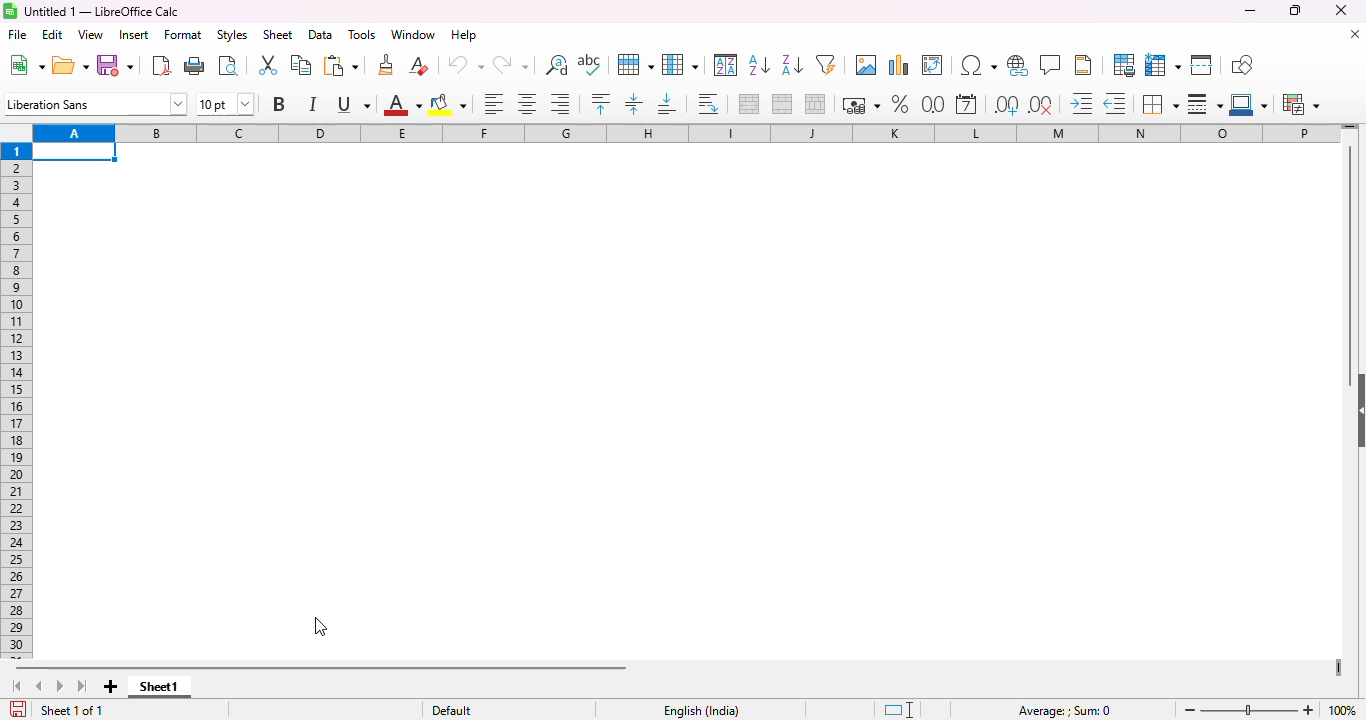  I want to click on default, so click(451, 710).